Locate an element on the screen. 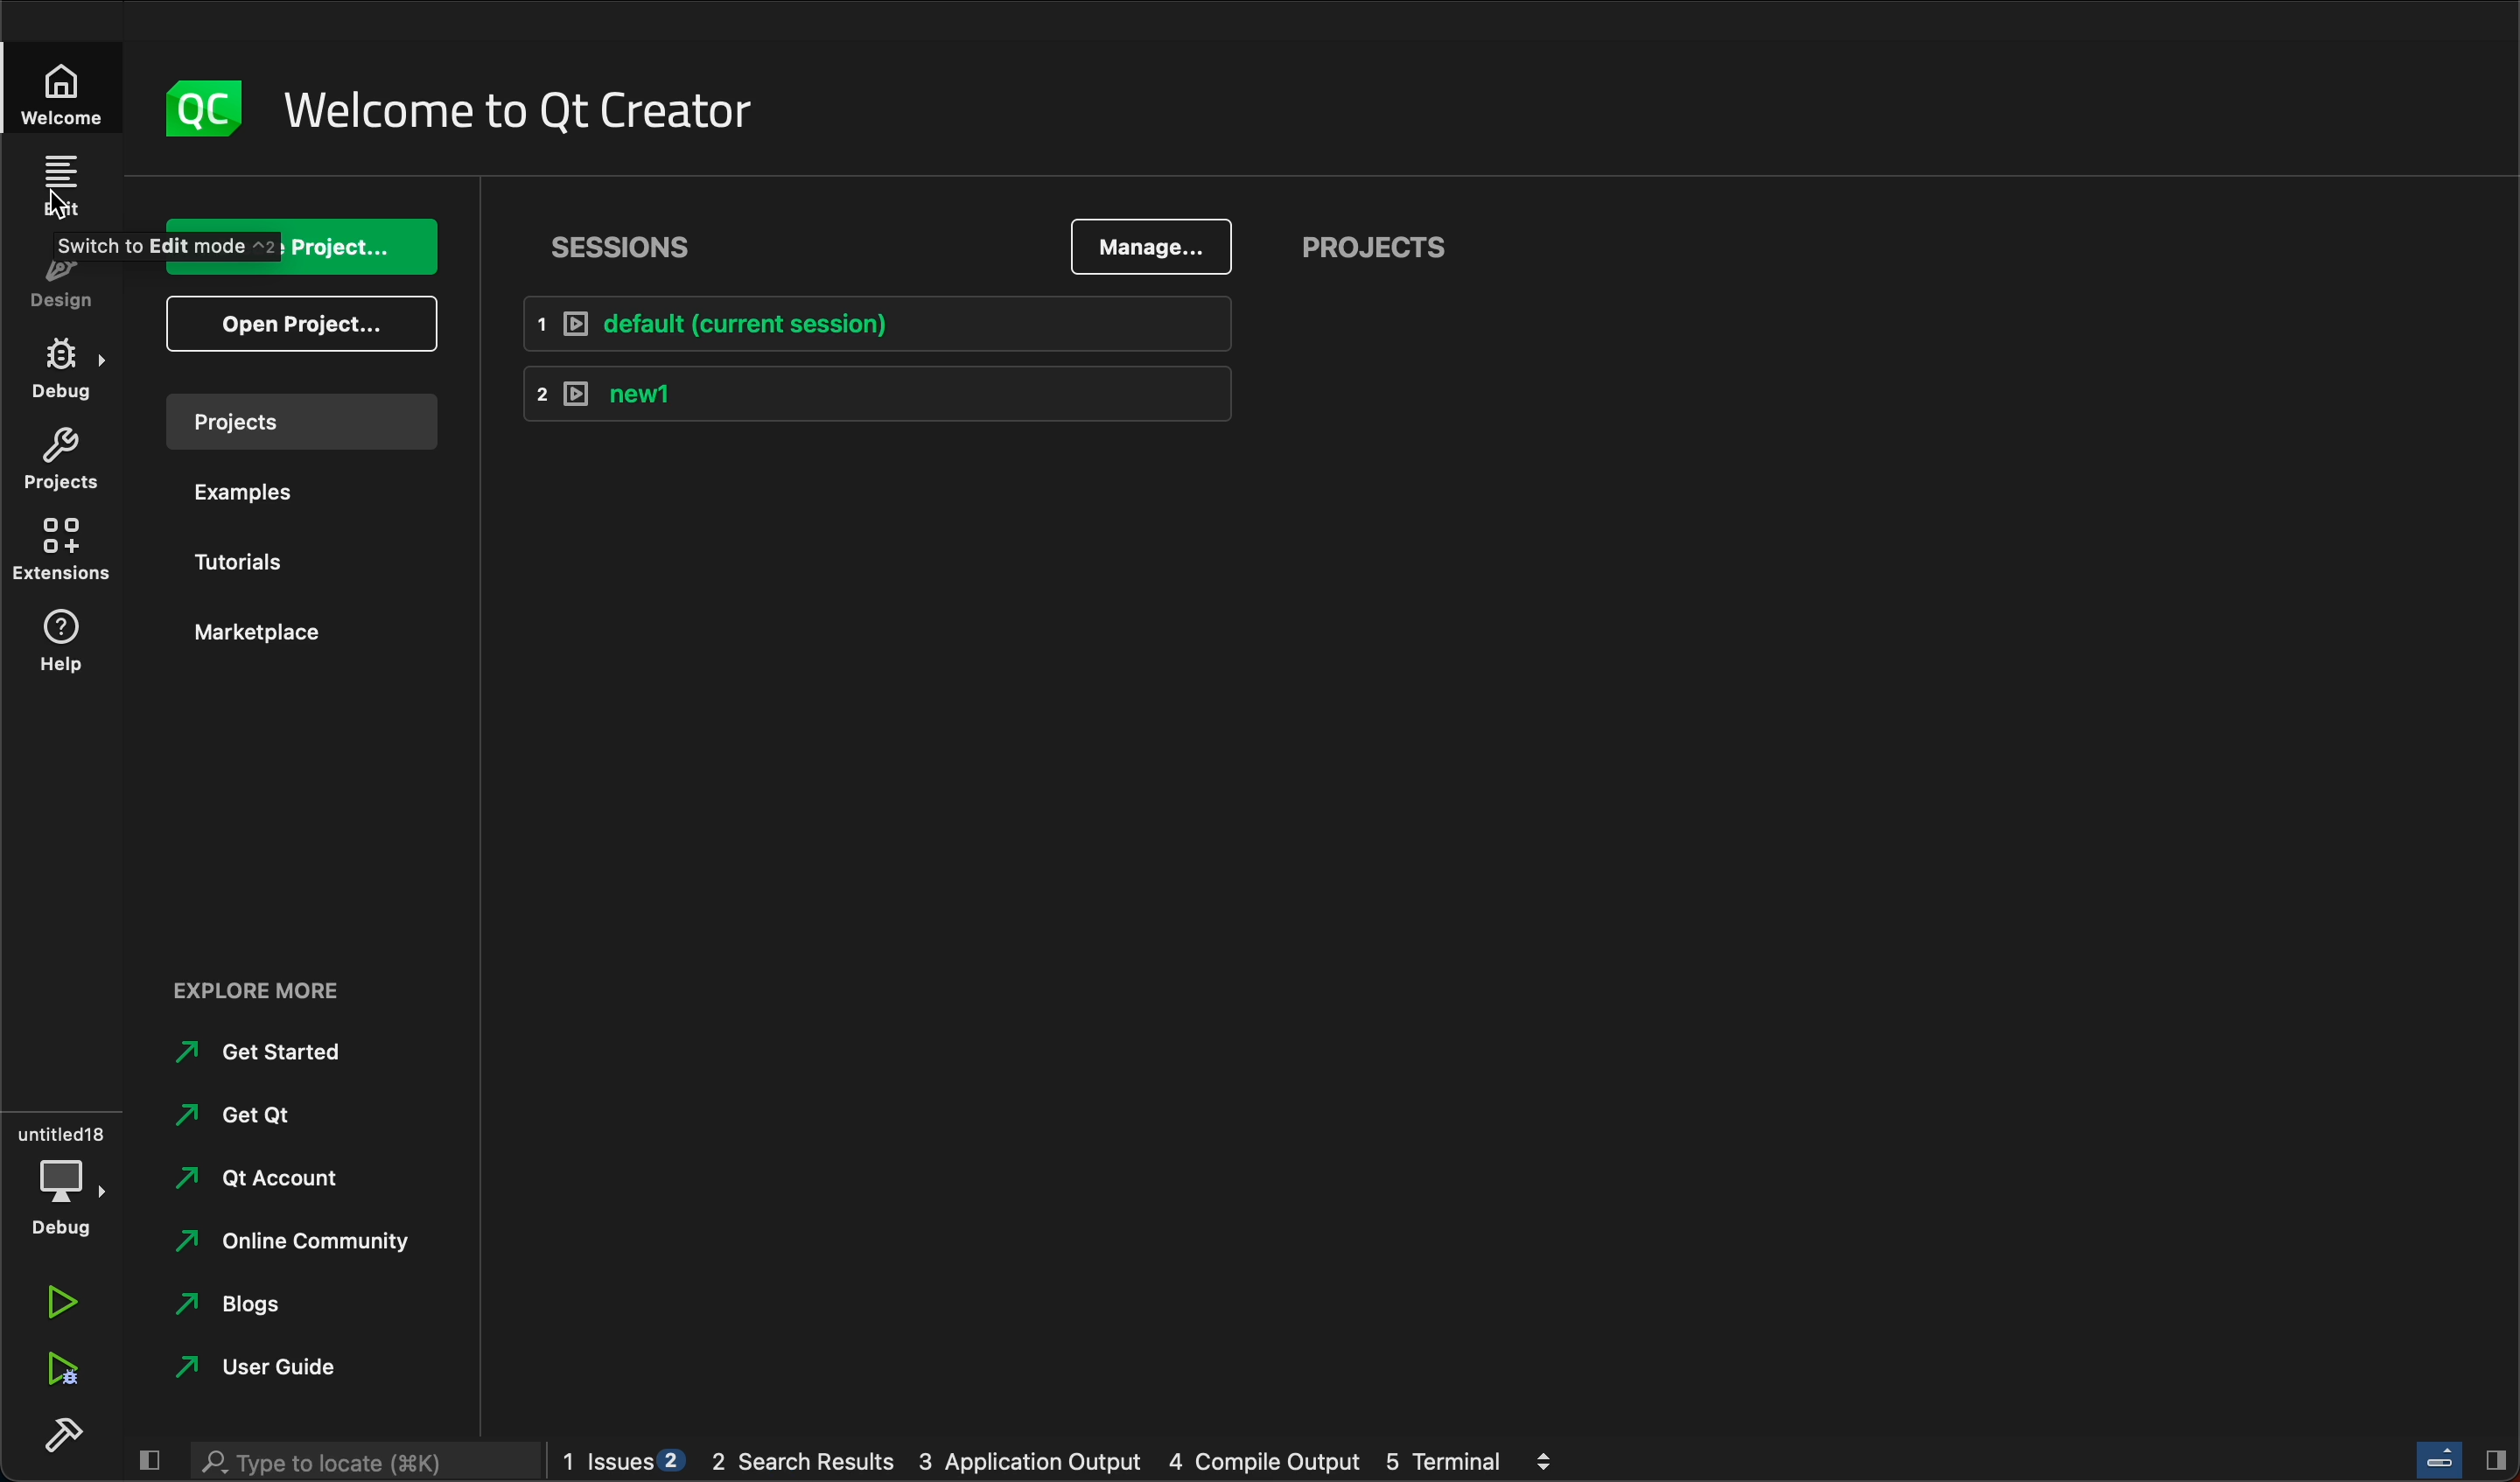  new 1 is located at coordinates (873, 396).